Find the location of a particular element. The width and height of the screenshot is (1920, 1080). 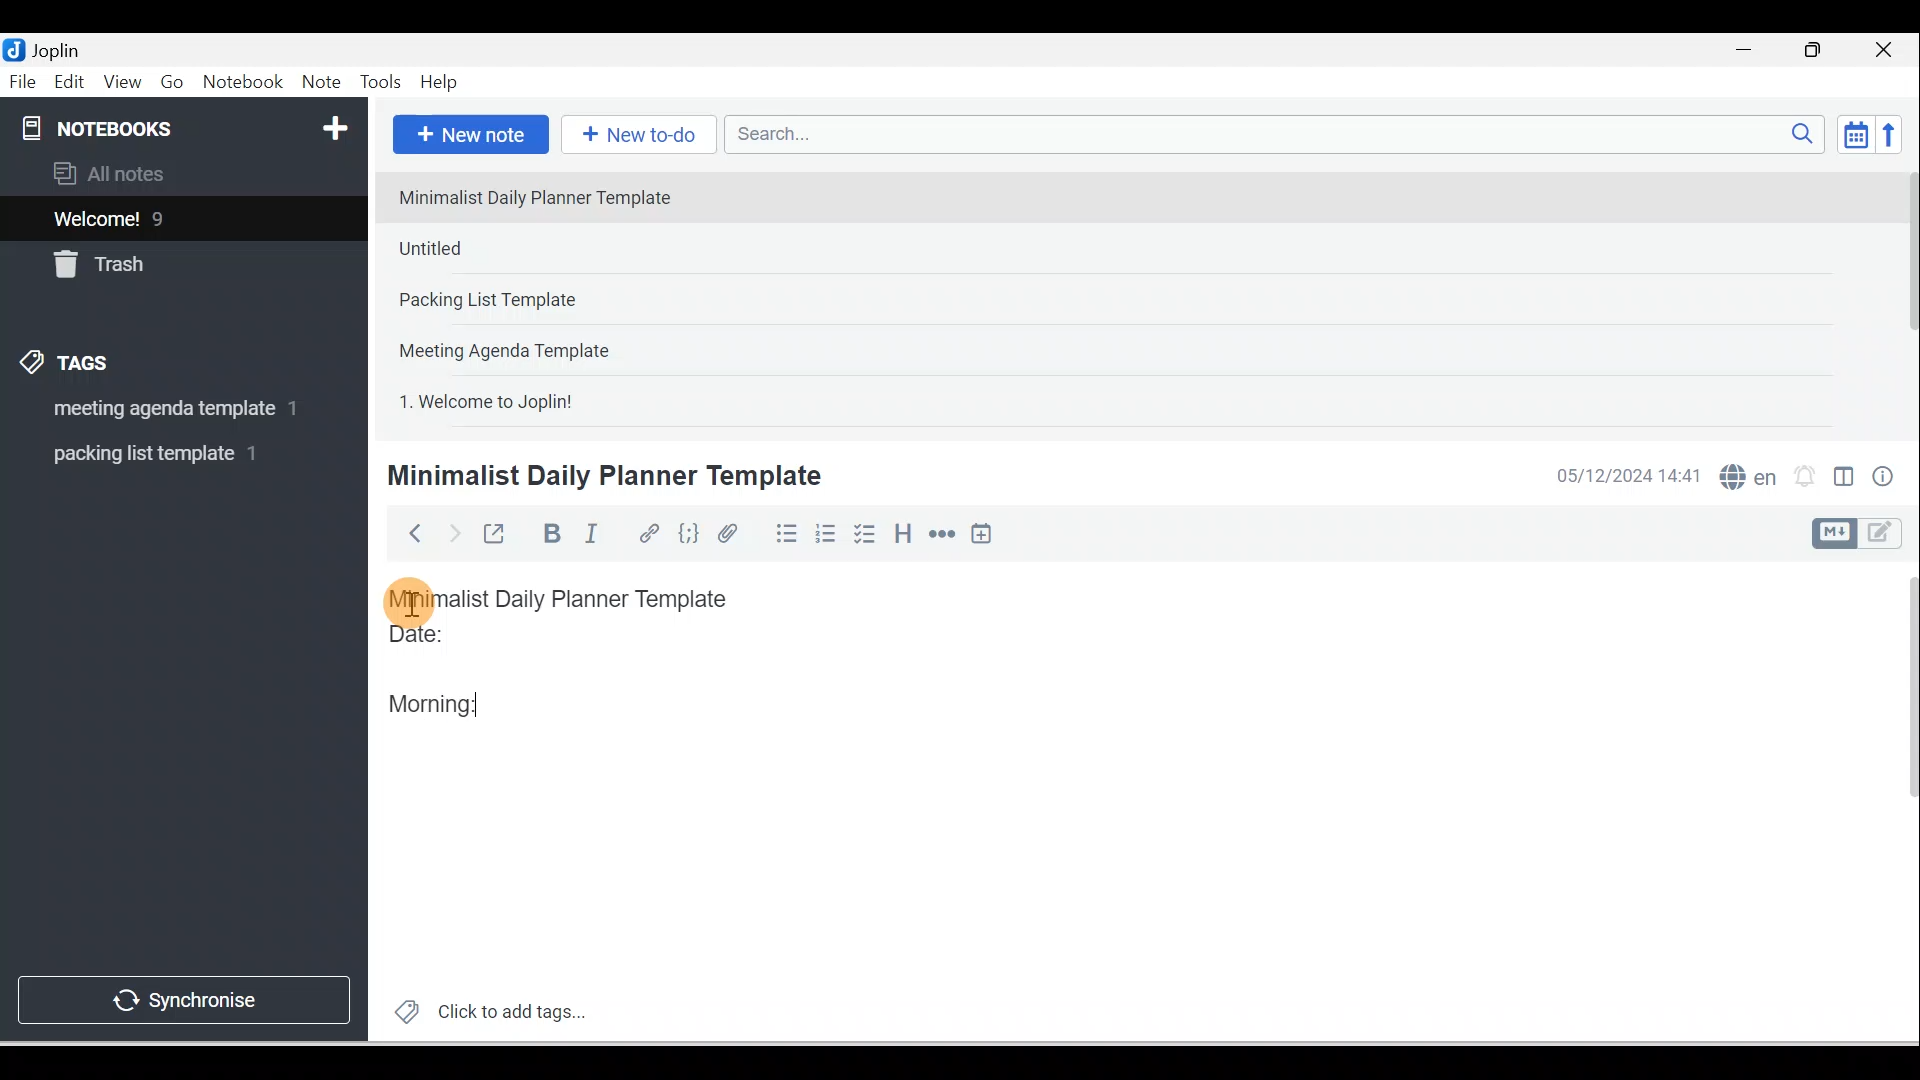

Go is located at coordinates (175, 83).